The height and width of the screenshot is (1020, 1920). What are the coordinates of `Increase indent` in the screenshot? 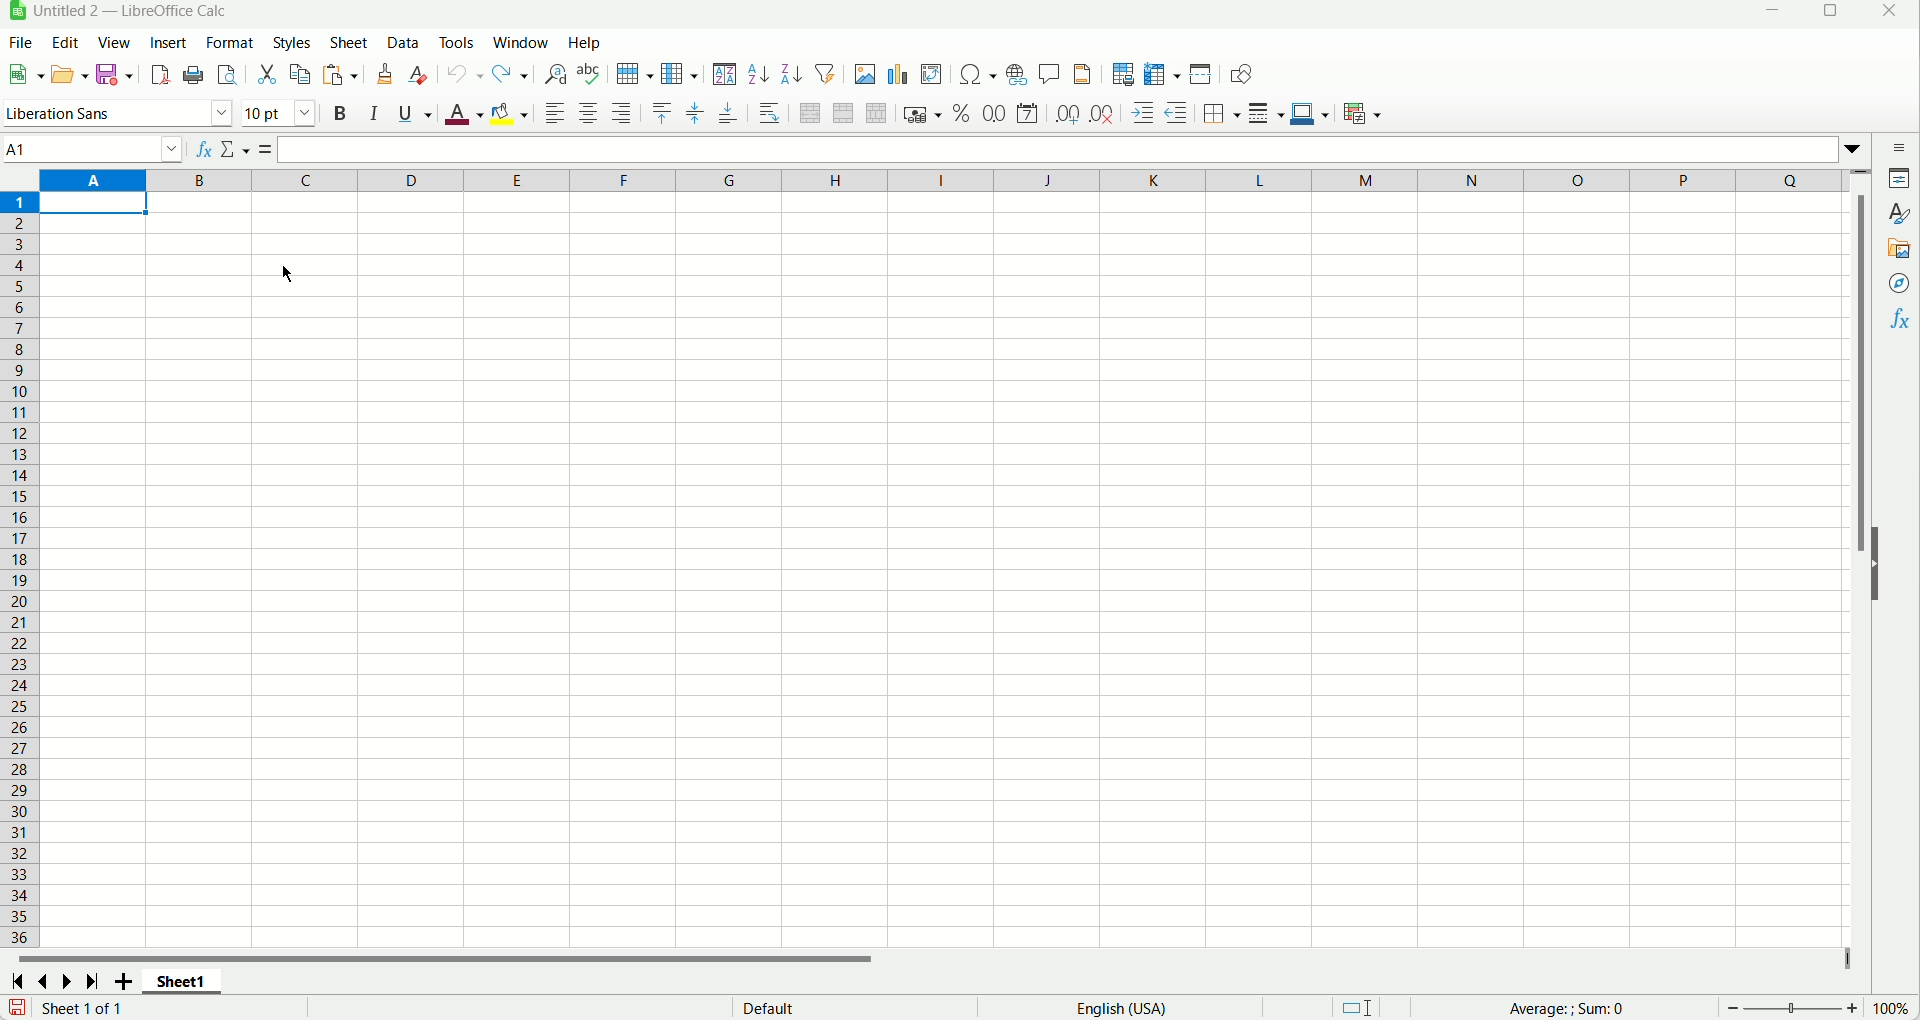 It's located at (1142, 114).